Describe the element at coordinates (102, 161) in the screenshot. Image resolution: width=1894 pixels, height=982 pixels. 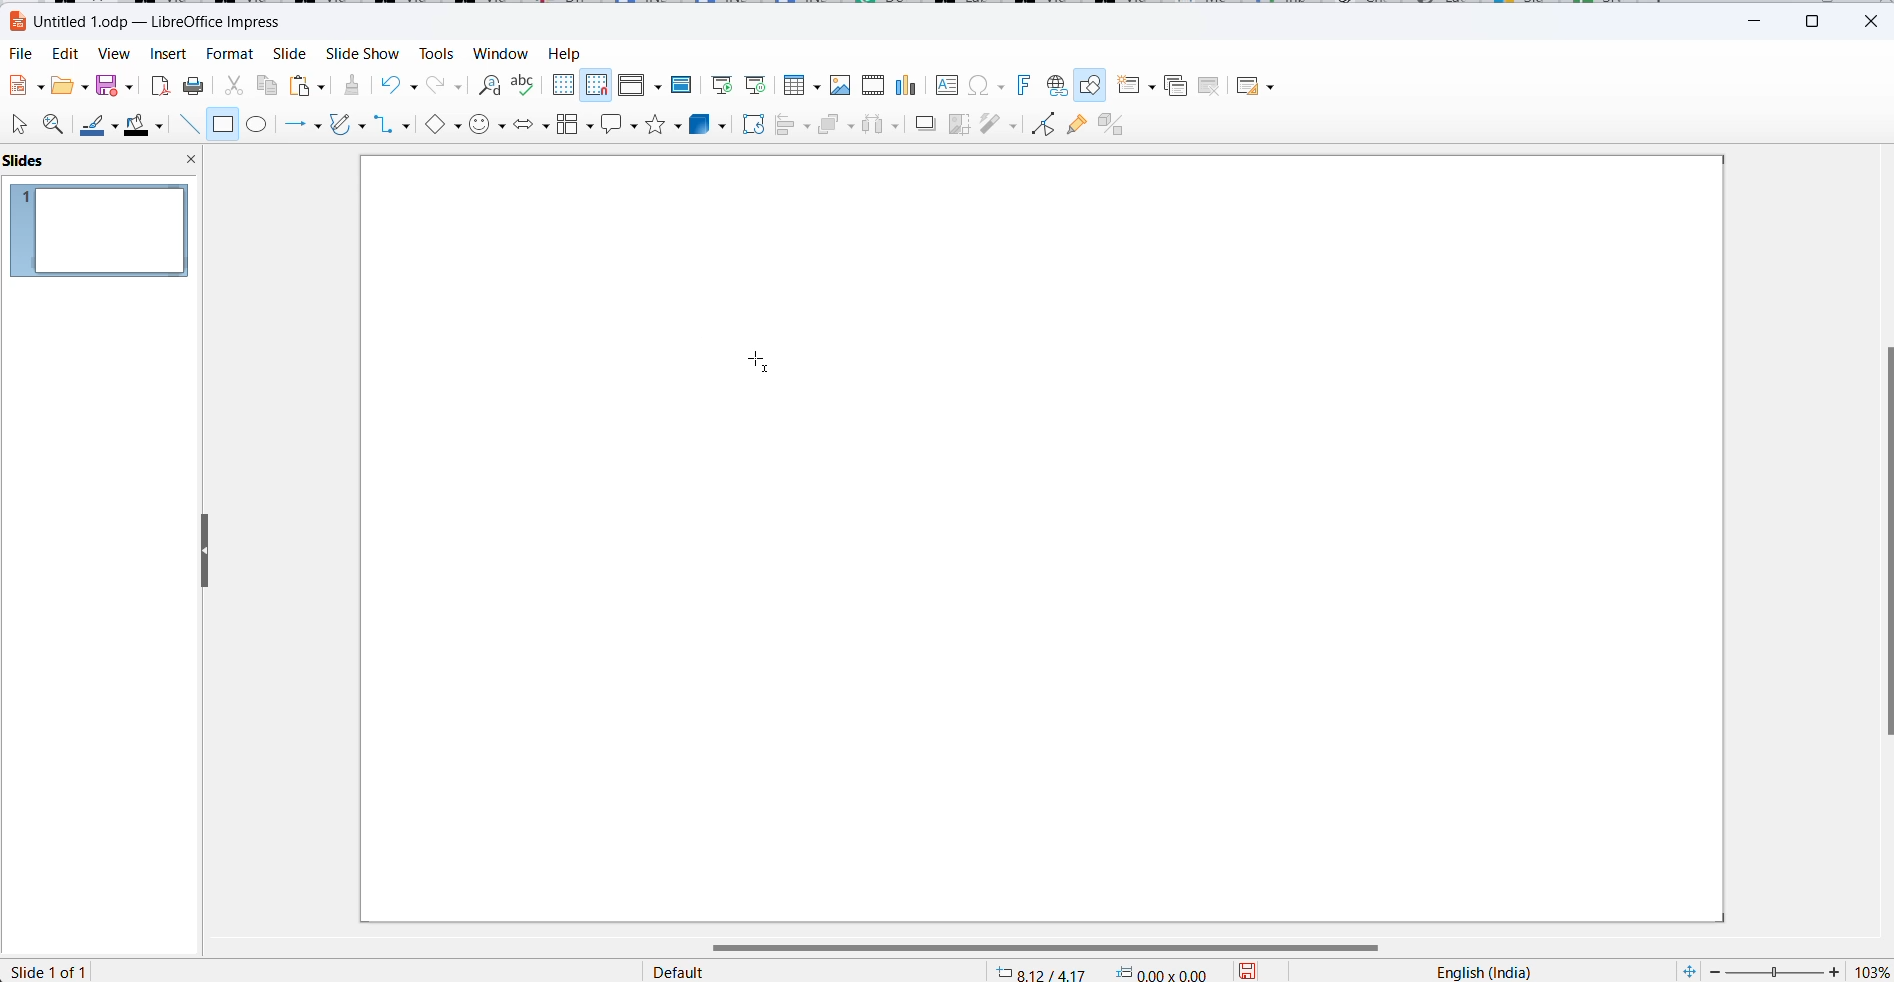
I see `slide pane` at that location.